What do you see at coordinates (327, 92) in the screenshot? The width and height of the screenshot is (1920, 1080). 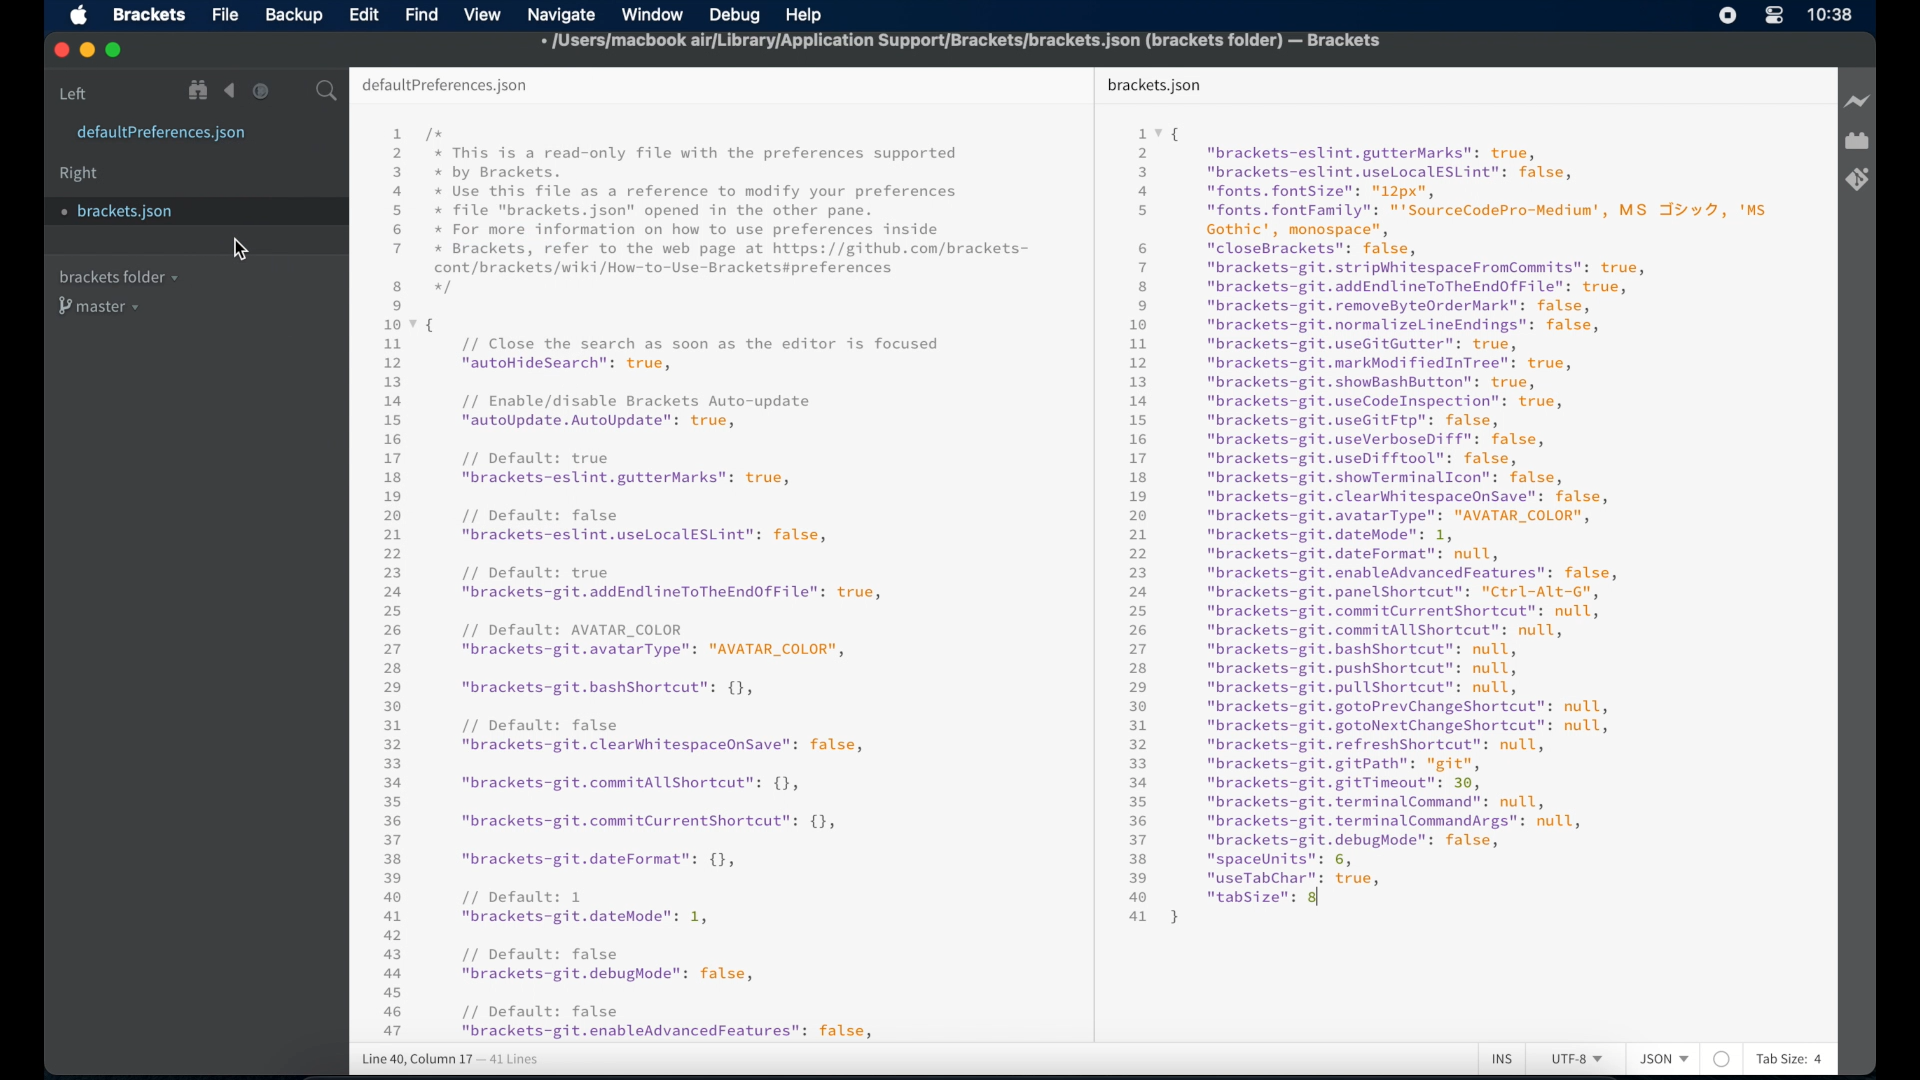 I see `search bar` at bounding box center [327, 92].